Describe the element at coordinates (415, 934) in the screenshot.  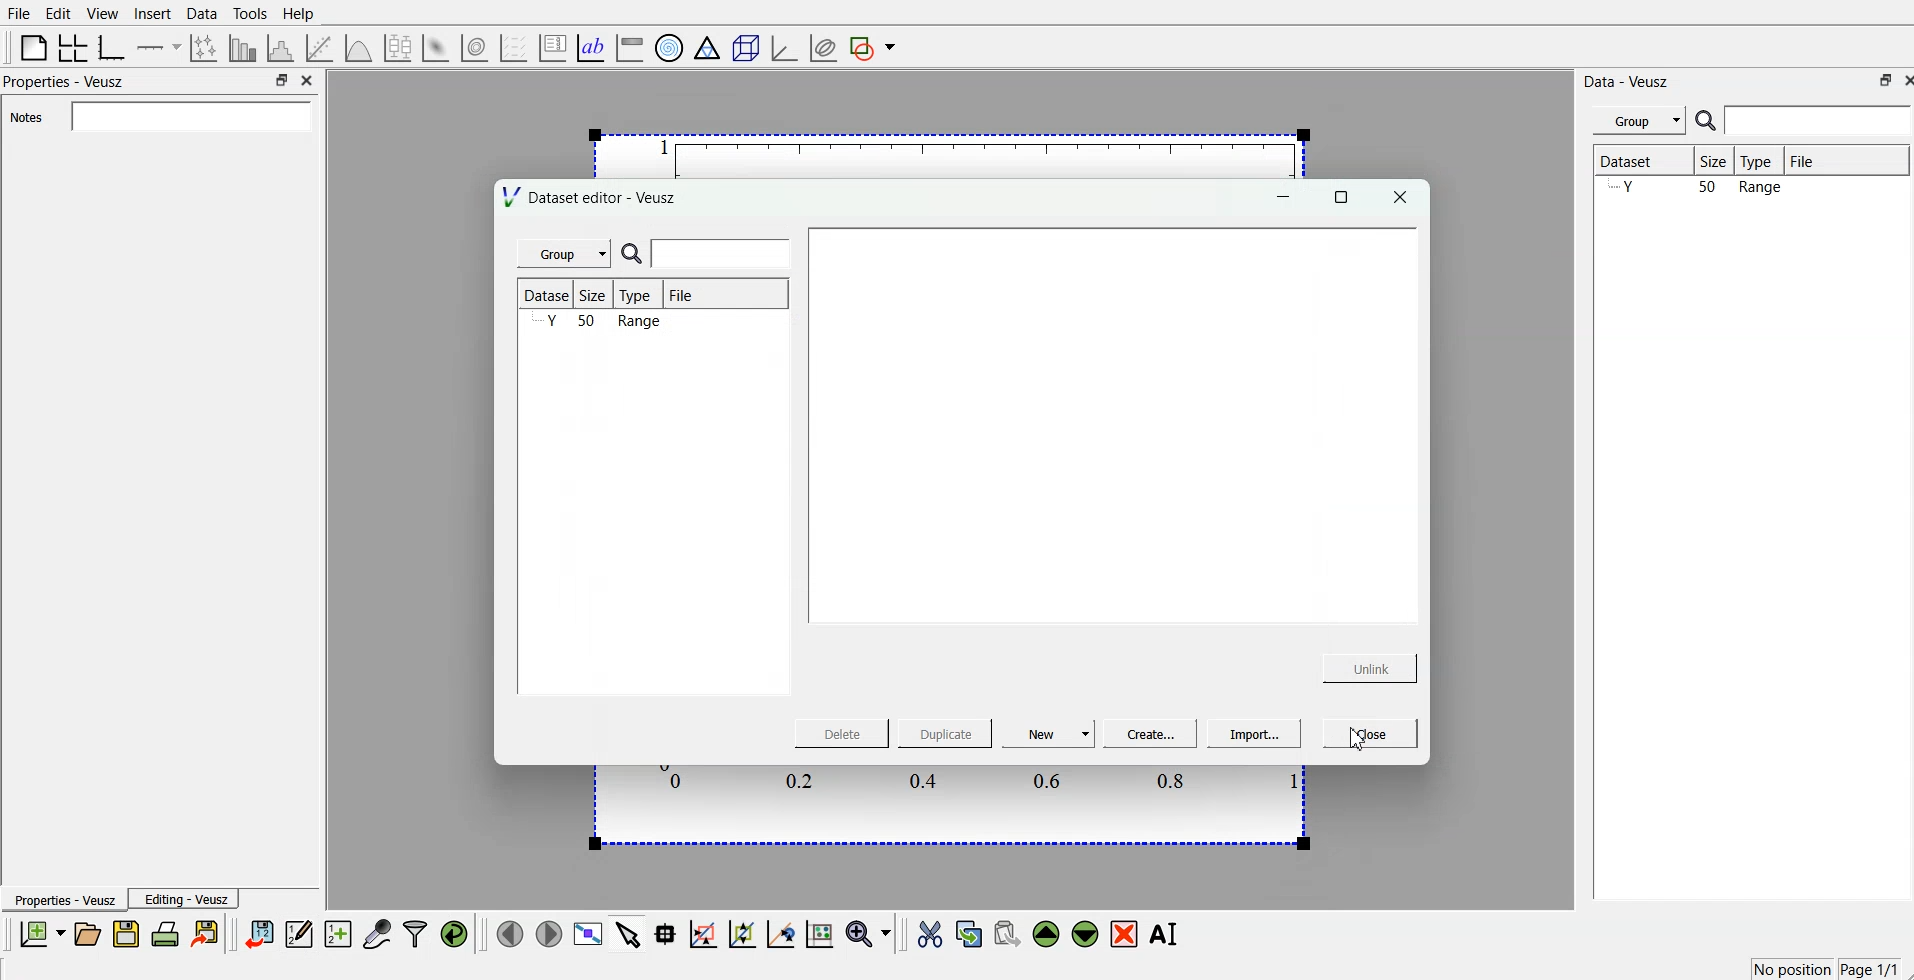
I see `filter data` at that location.